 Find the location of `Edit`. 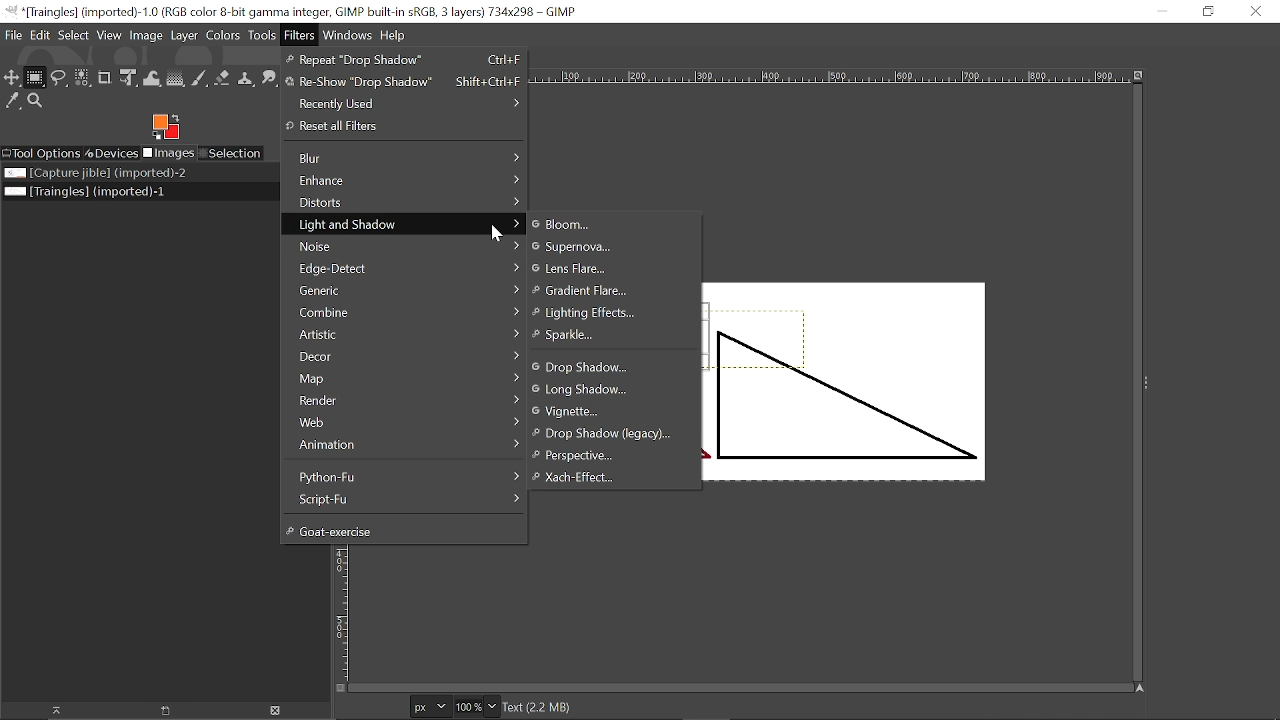

Edit is located at coordinates (40, 35).